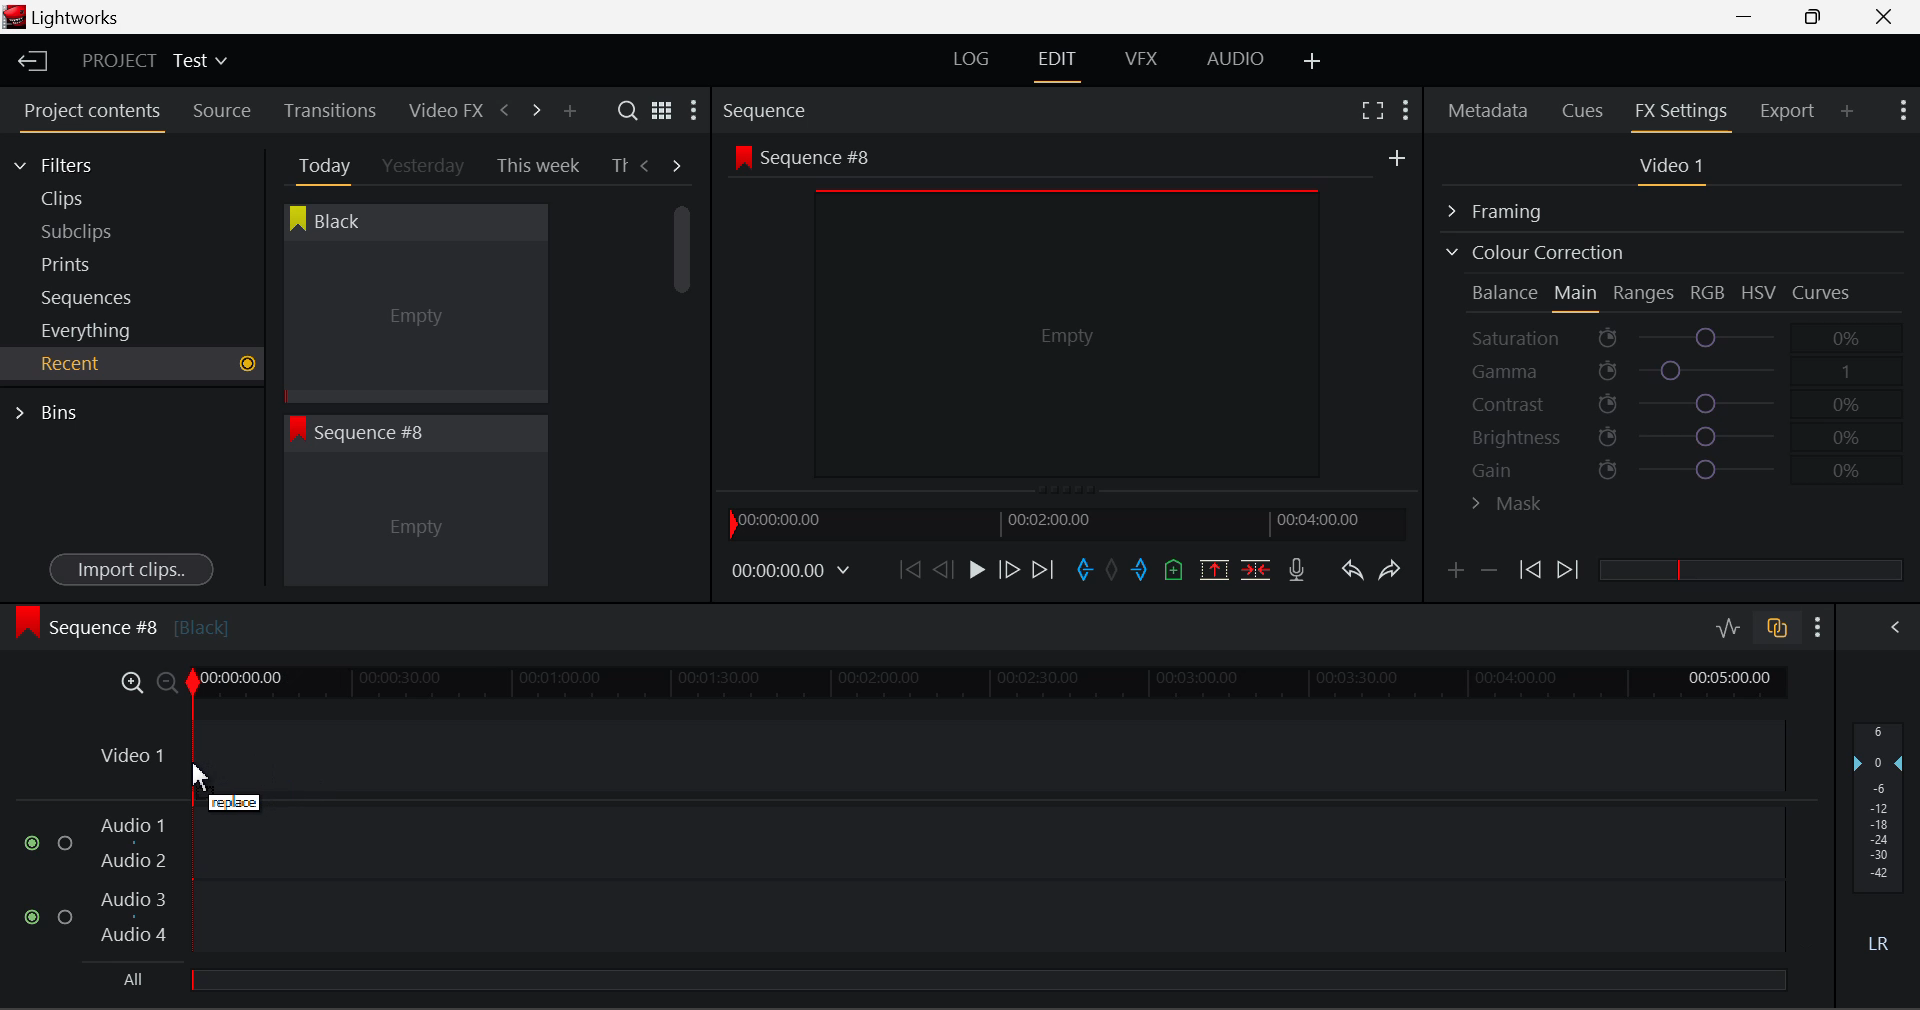  I want to click on Show Audio Mix, so click(1897, 625).